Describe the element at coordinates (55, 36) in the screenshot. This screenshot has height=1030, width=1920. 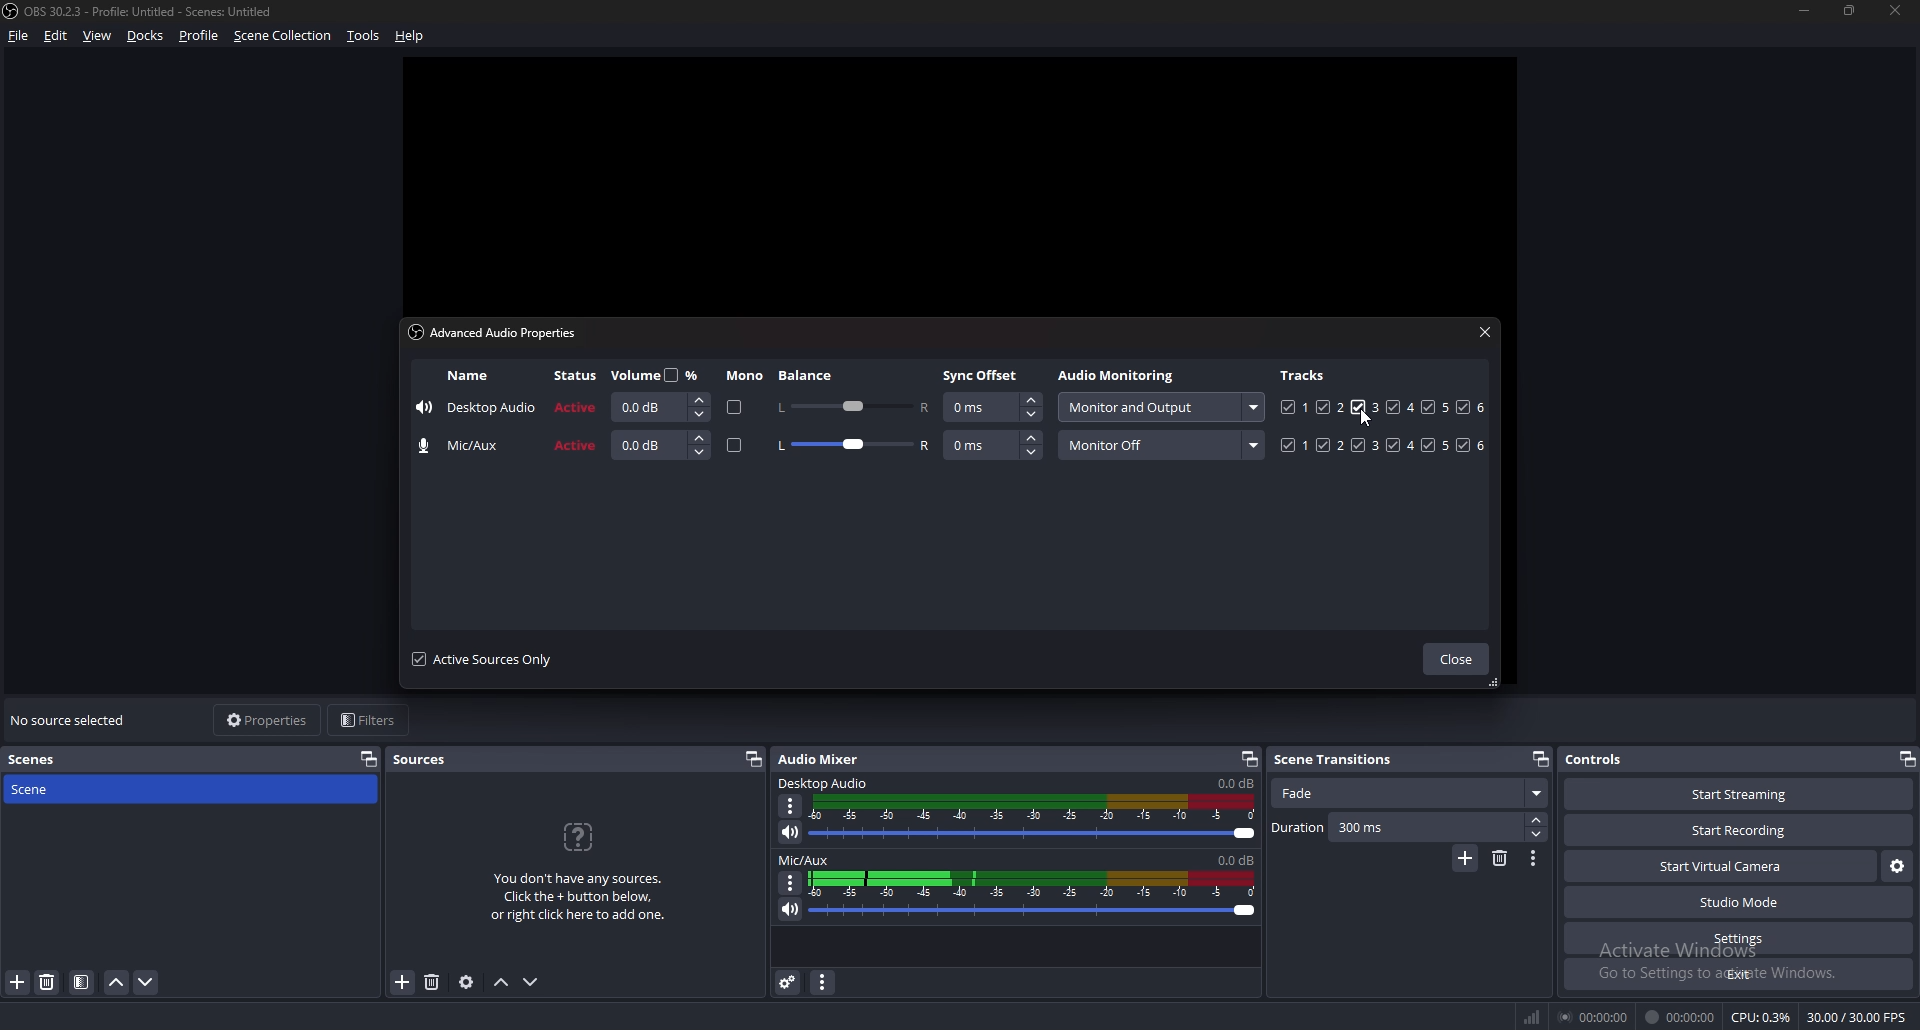
I see `edit` at that location.